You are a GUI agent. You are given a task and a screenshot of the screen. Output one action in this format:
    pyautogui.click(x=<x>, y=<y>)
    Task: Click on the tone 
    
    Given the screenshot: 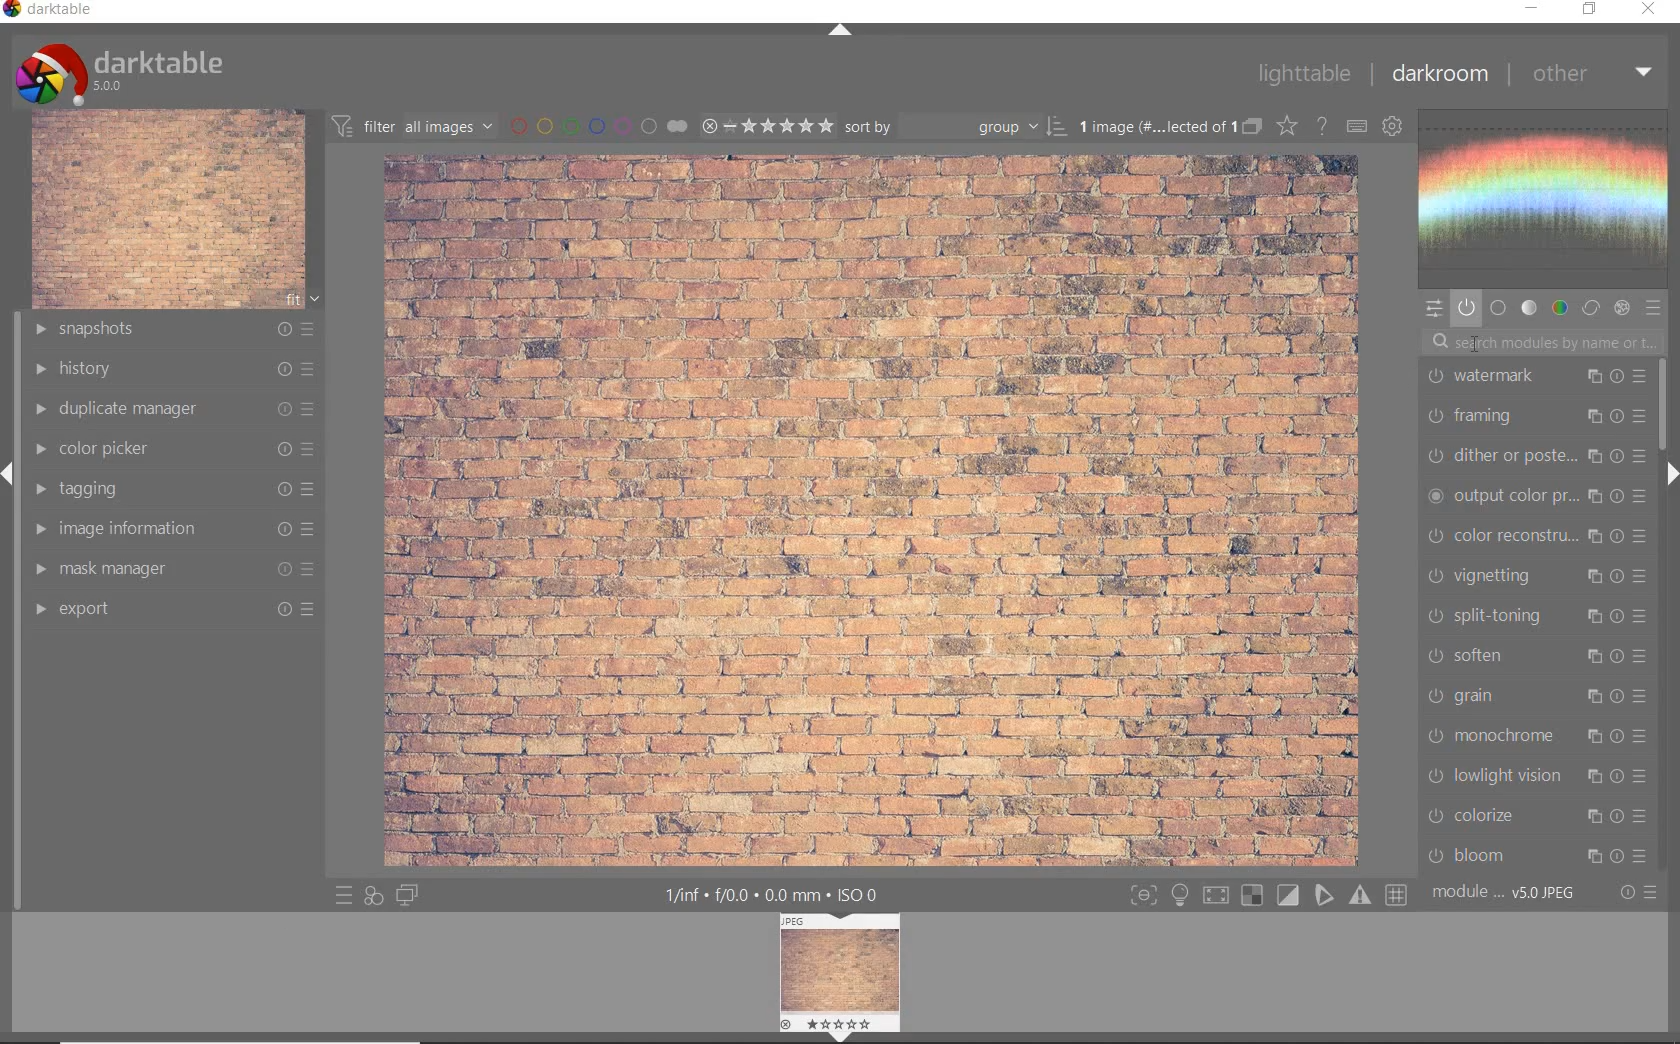 What is the action you would take?
    pyautogui.click(x=1530, y=308)
    